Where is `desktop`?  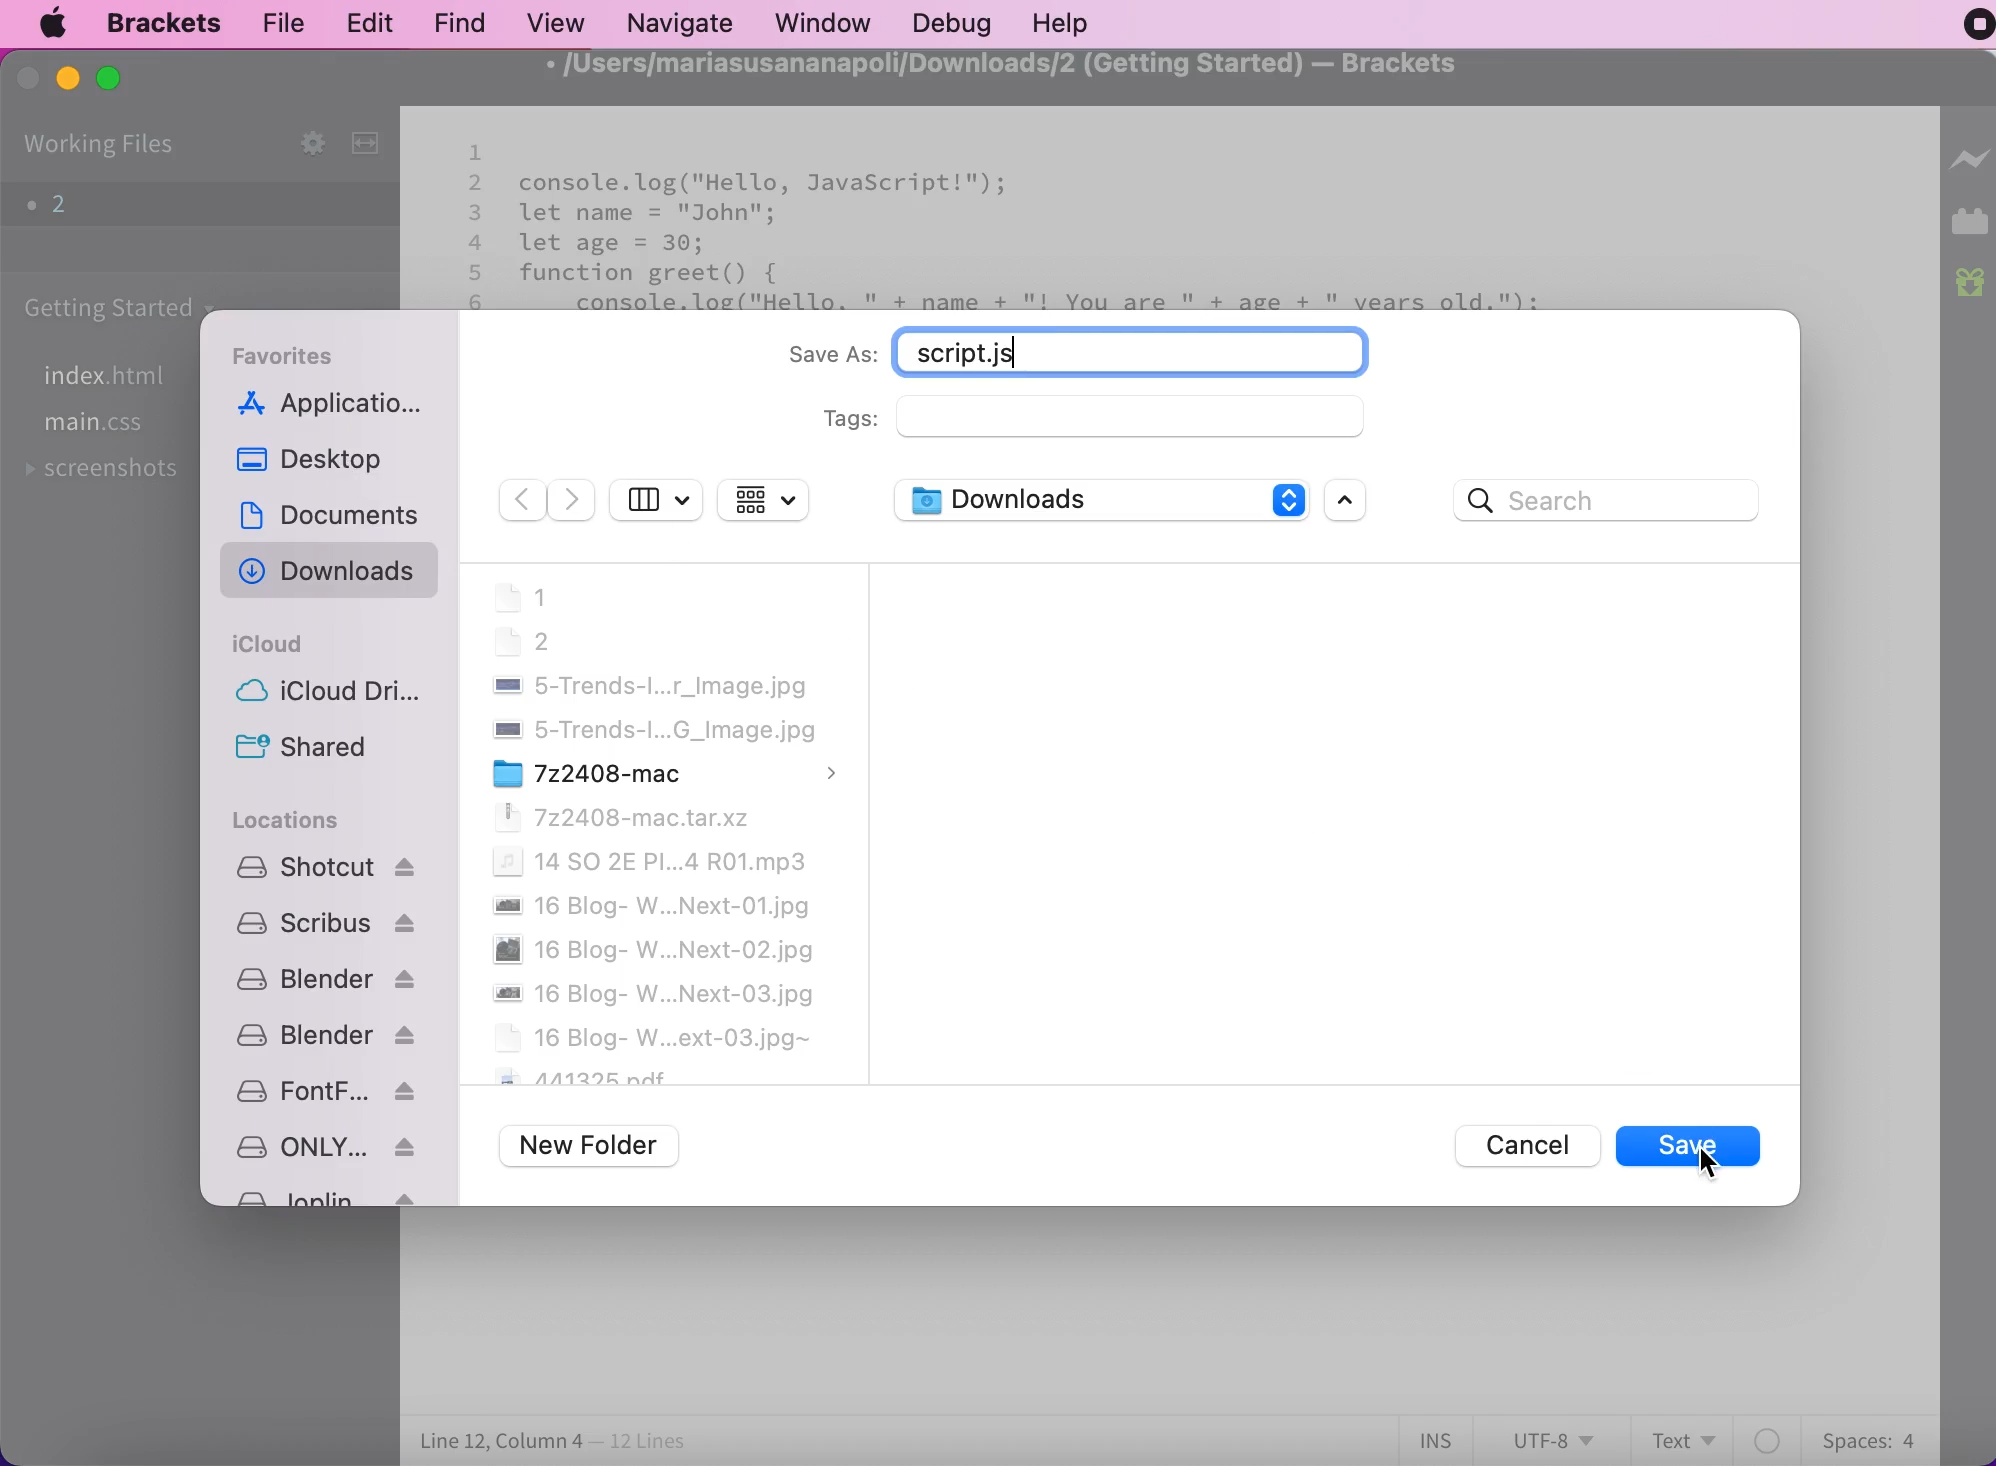
desktop is located at coordinates (311, 459).